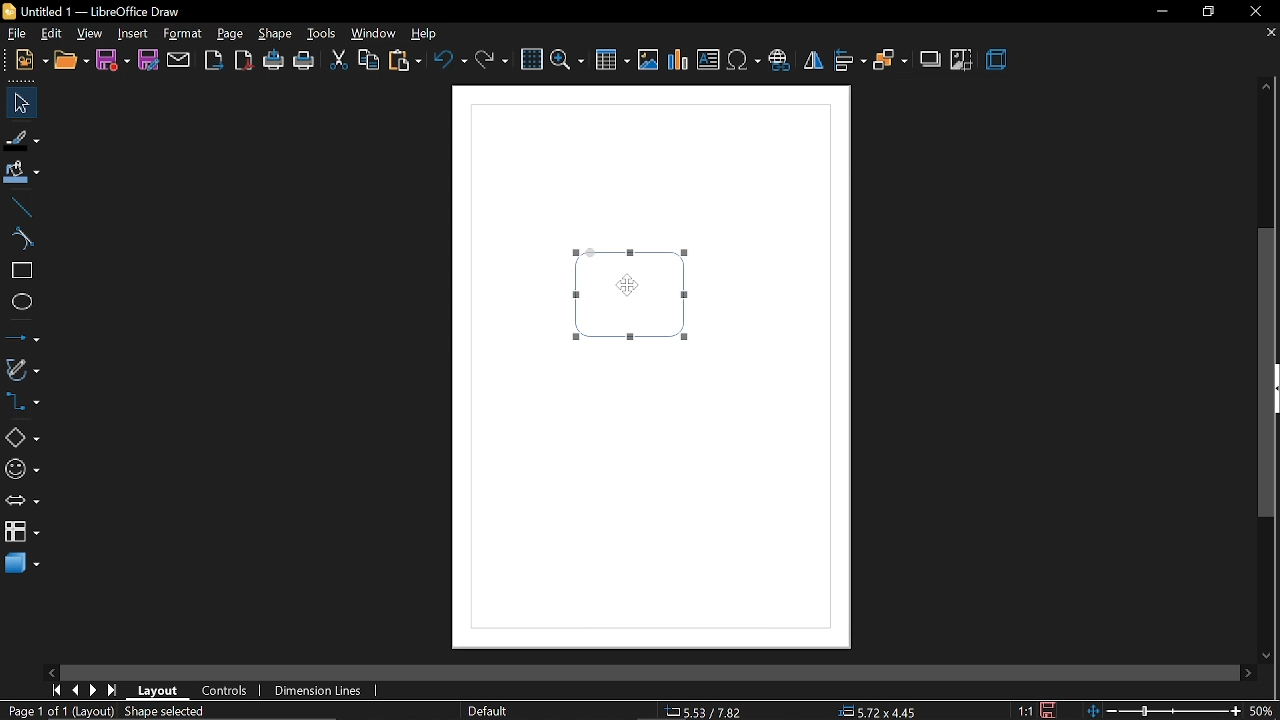  What do you see at coordinates (22, 208) in the screenshot?
I see `line` at bounding box center [22, 208].